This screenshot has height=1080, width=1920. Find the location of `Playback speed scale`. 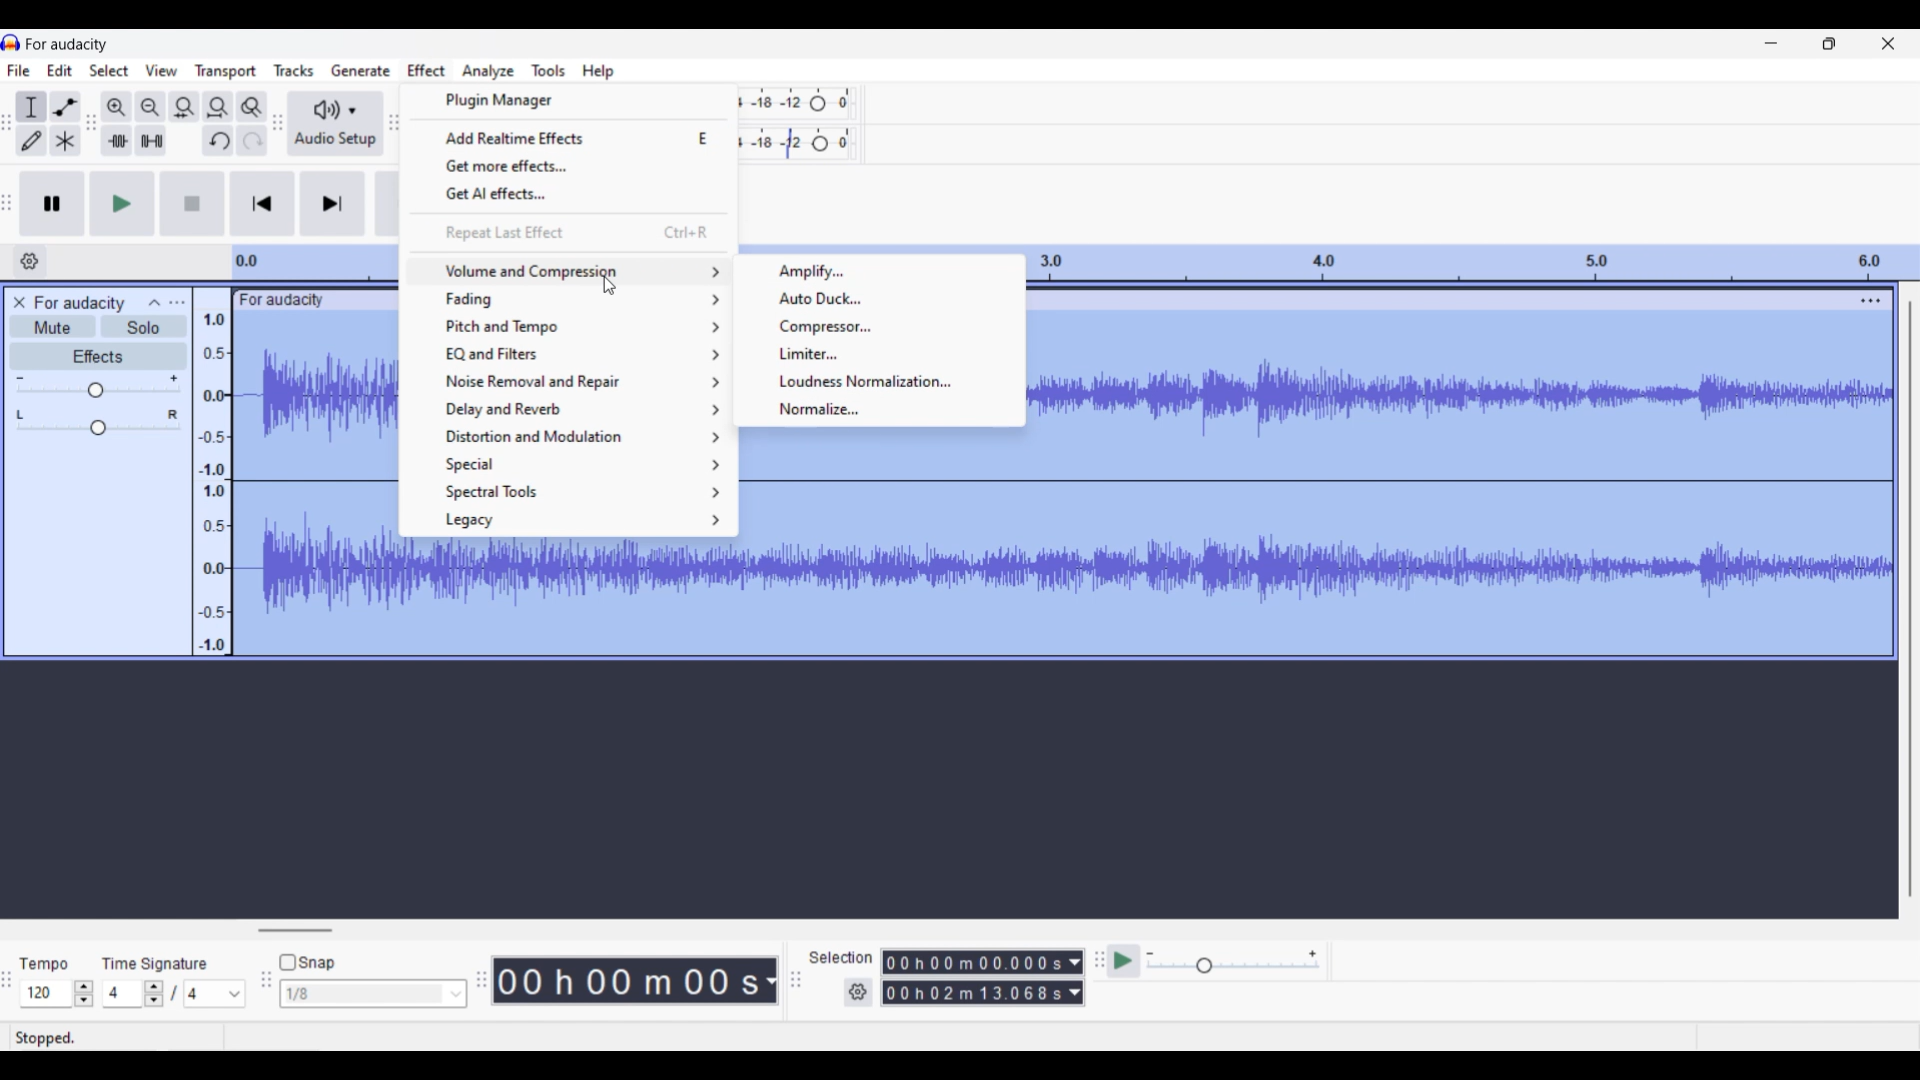

Playback speed scale is located at coordinates (1232, 963).